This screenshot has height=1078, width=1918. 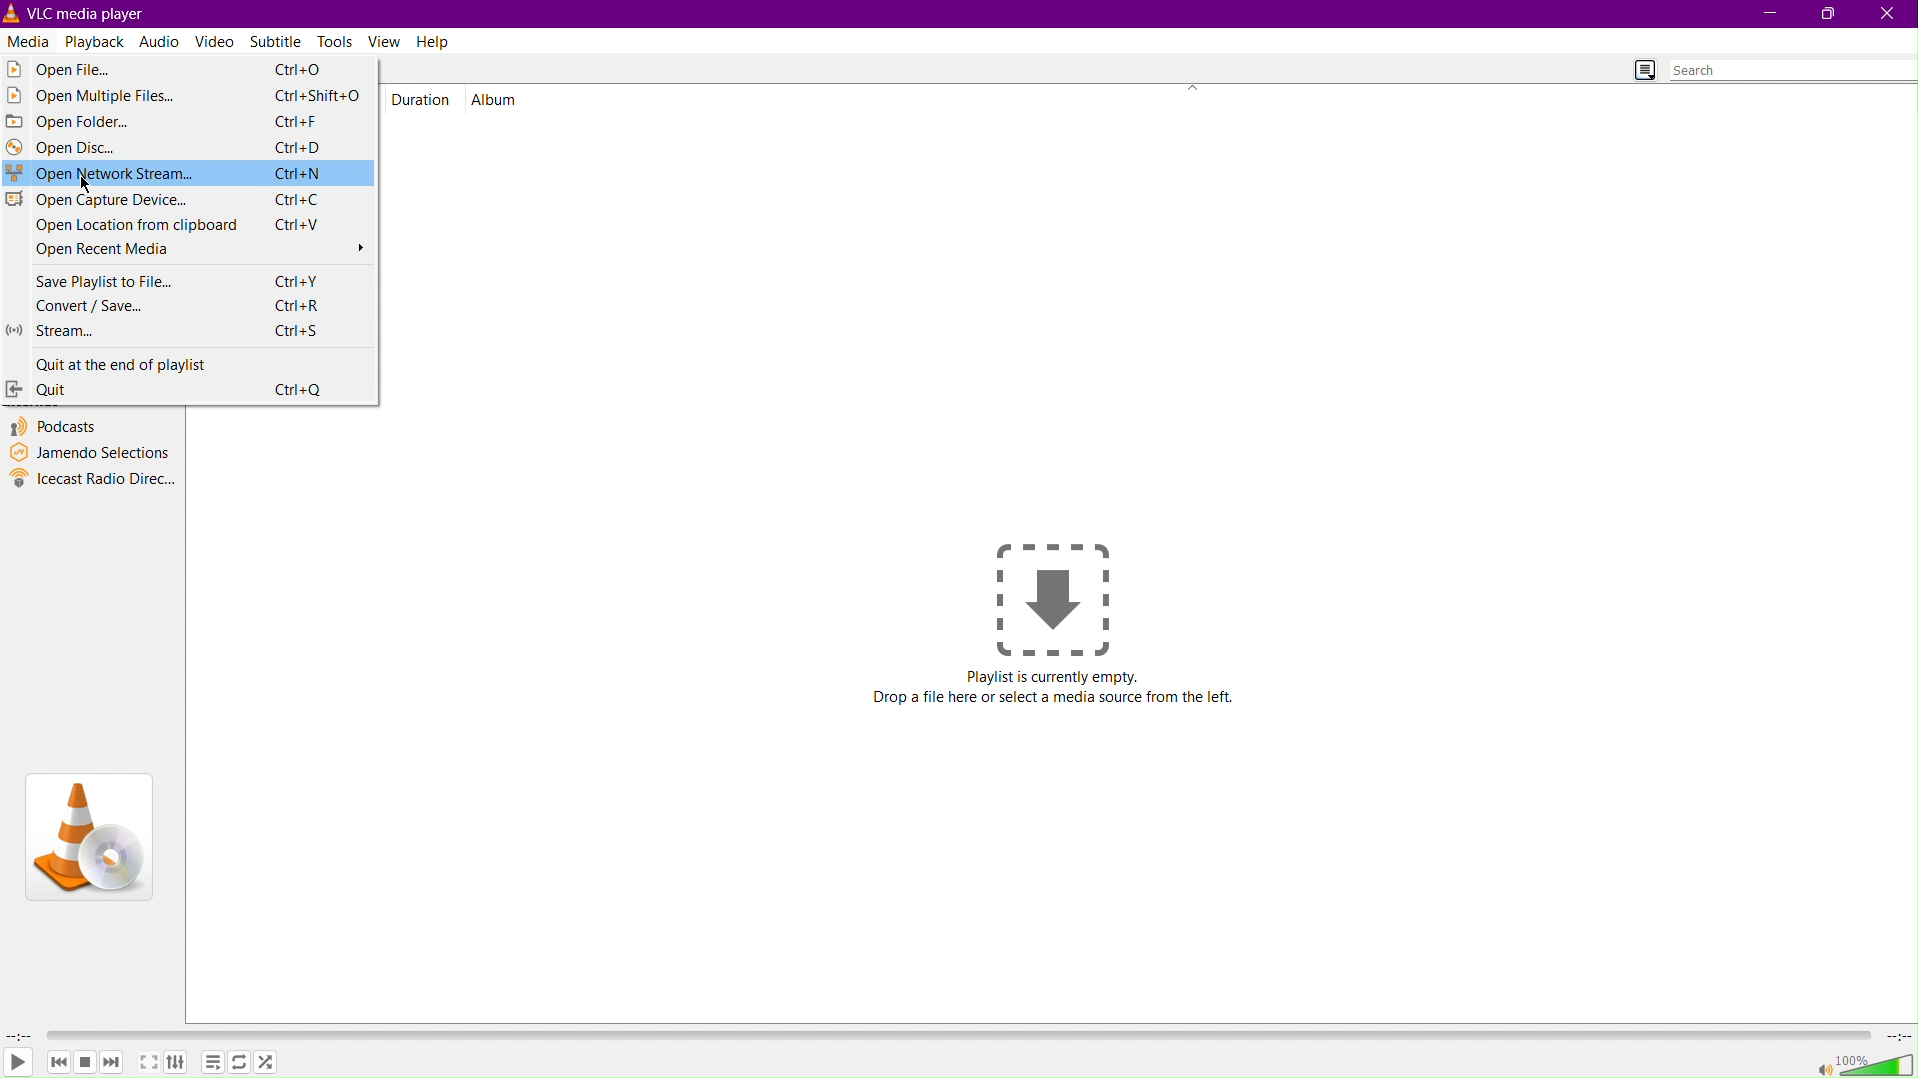 What do you see at coordinates (59, 1064) in the screenshot?
I see `Skip Back` at bounding box center [59, 1064].